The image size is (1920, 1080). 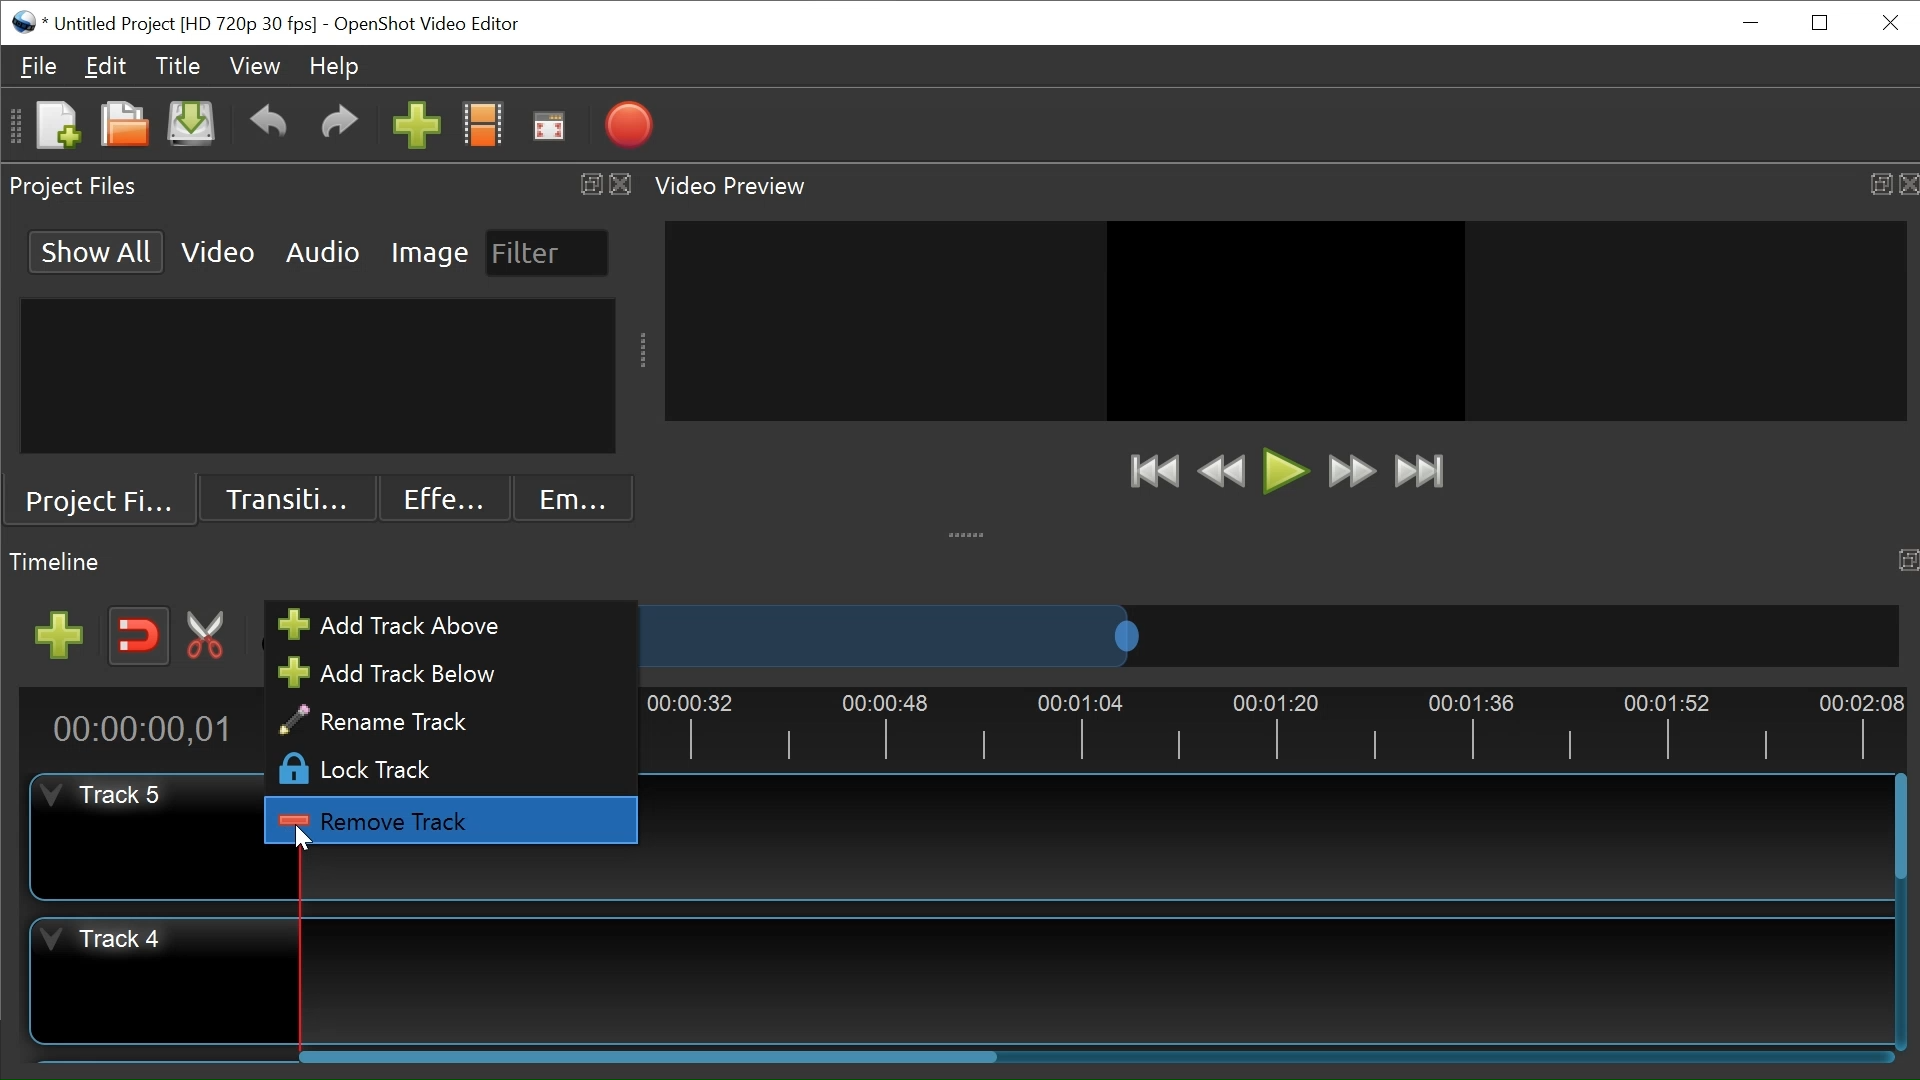 I want to click on Edit, so click(x=105, y=65).